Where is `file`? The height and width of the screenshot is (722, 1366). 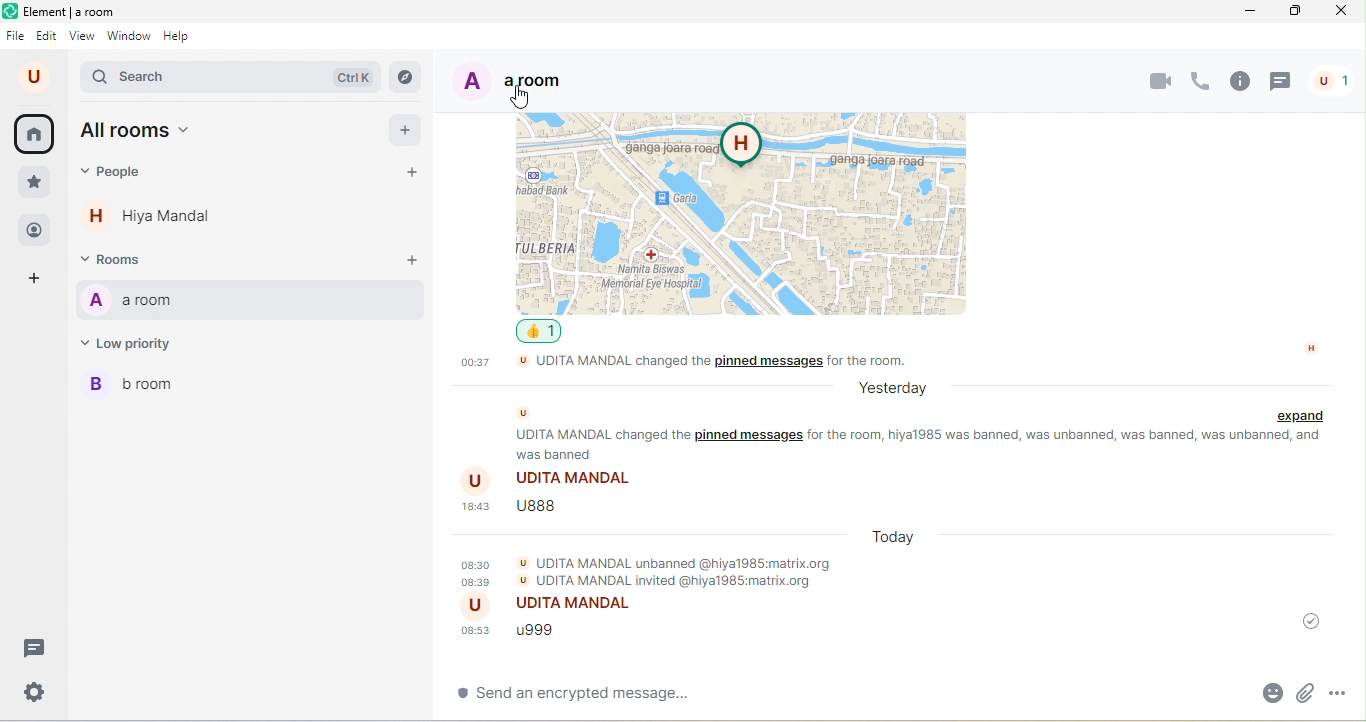 file is located at coordinates (17, 36).